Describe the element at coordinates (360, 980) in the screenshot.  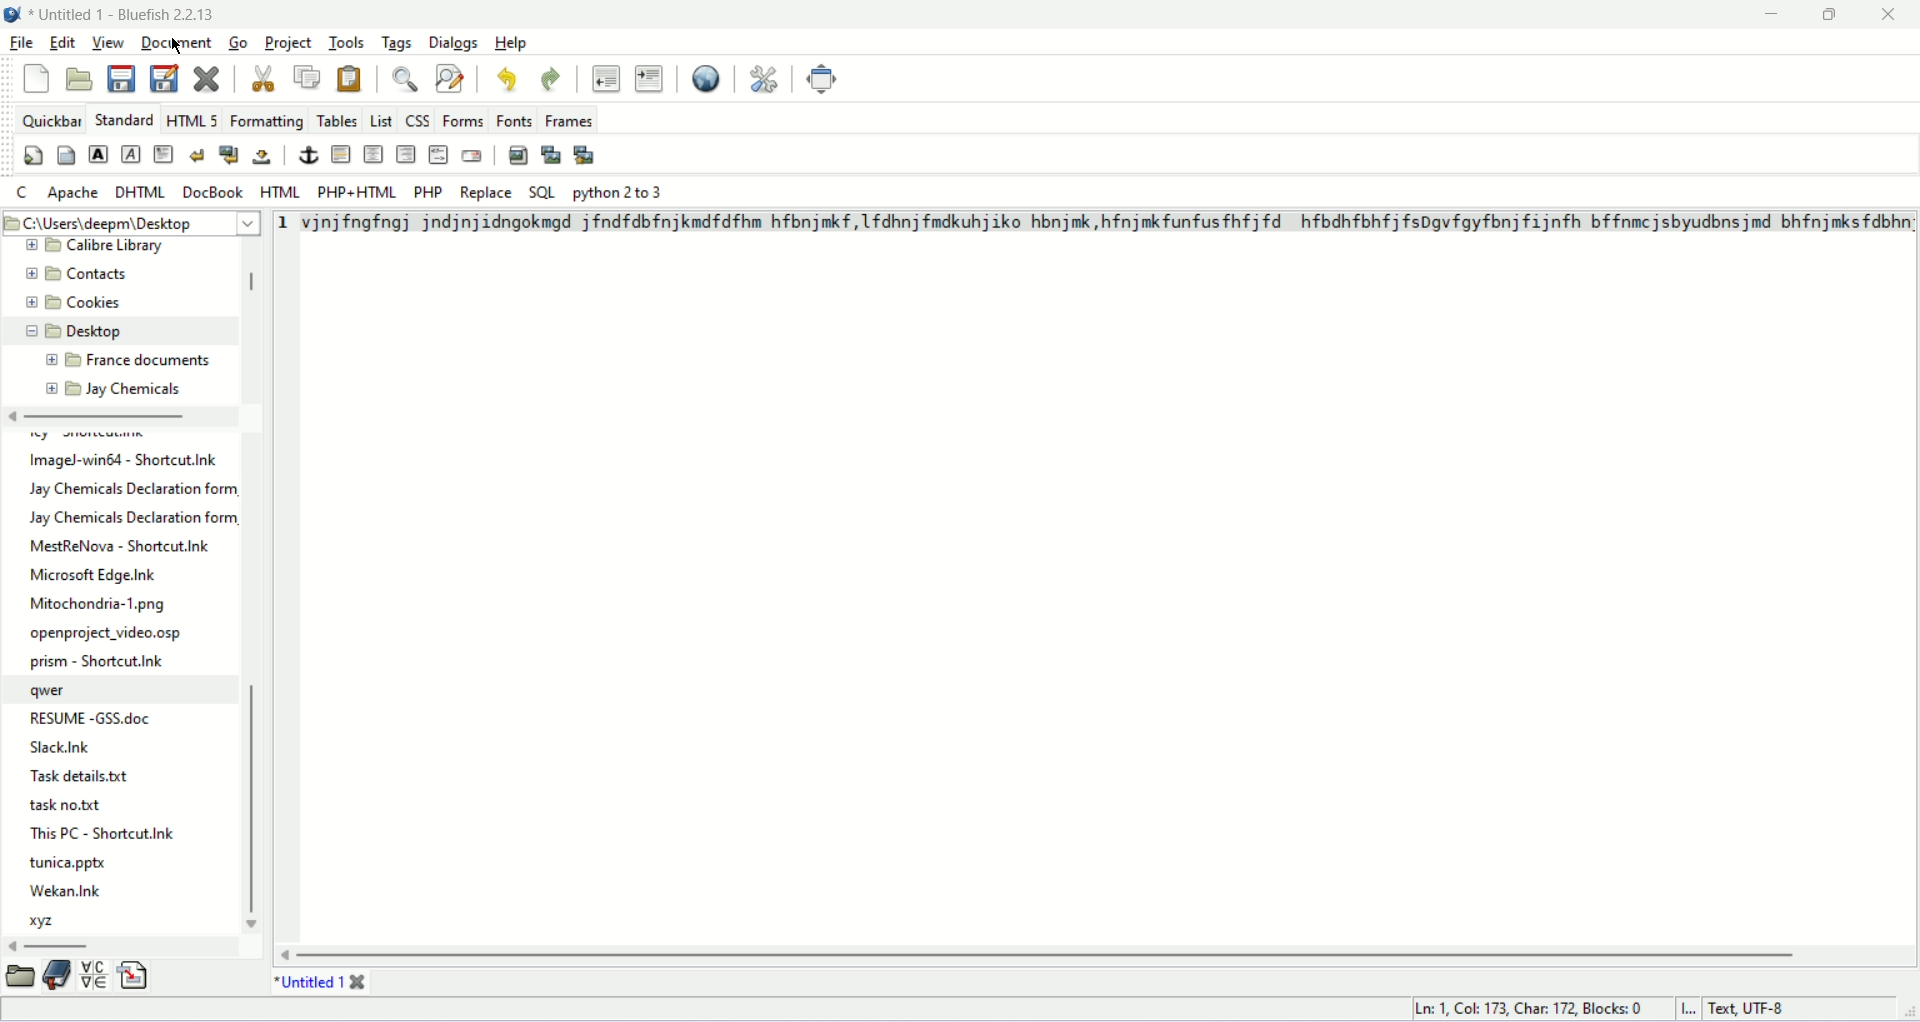
I see `close` at that location.